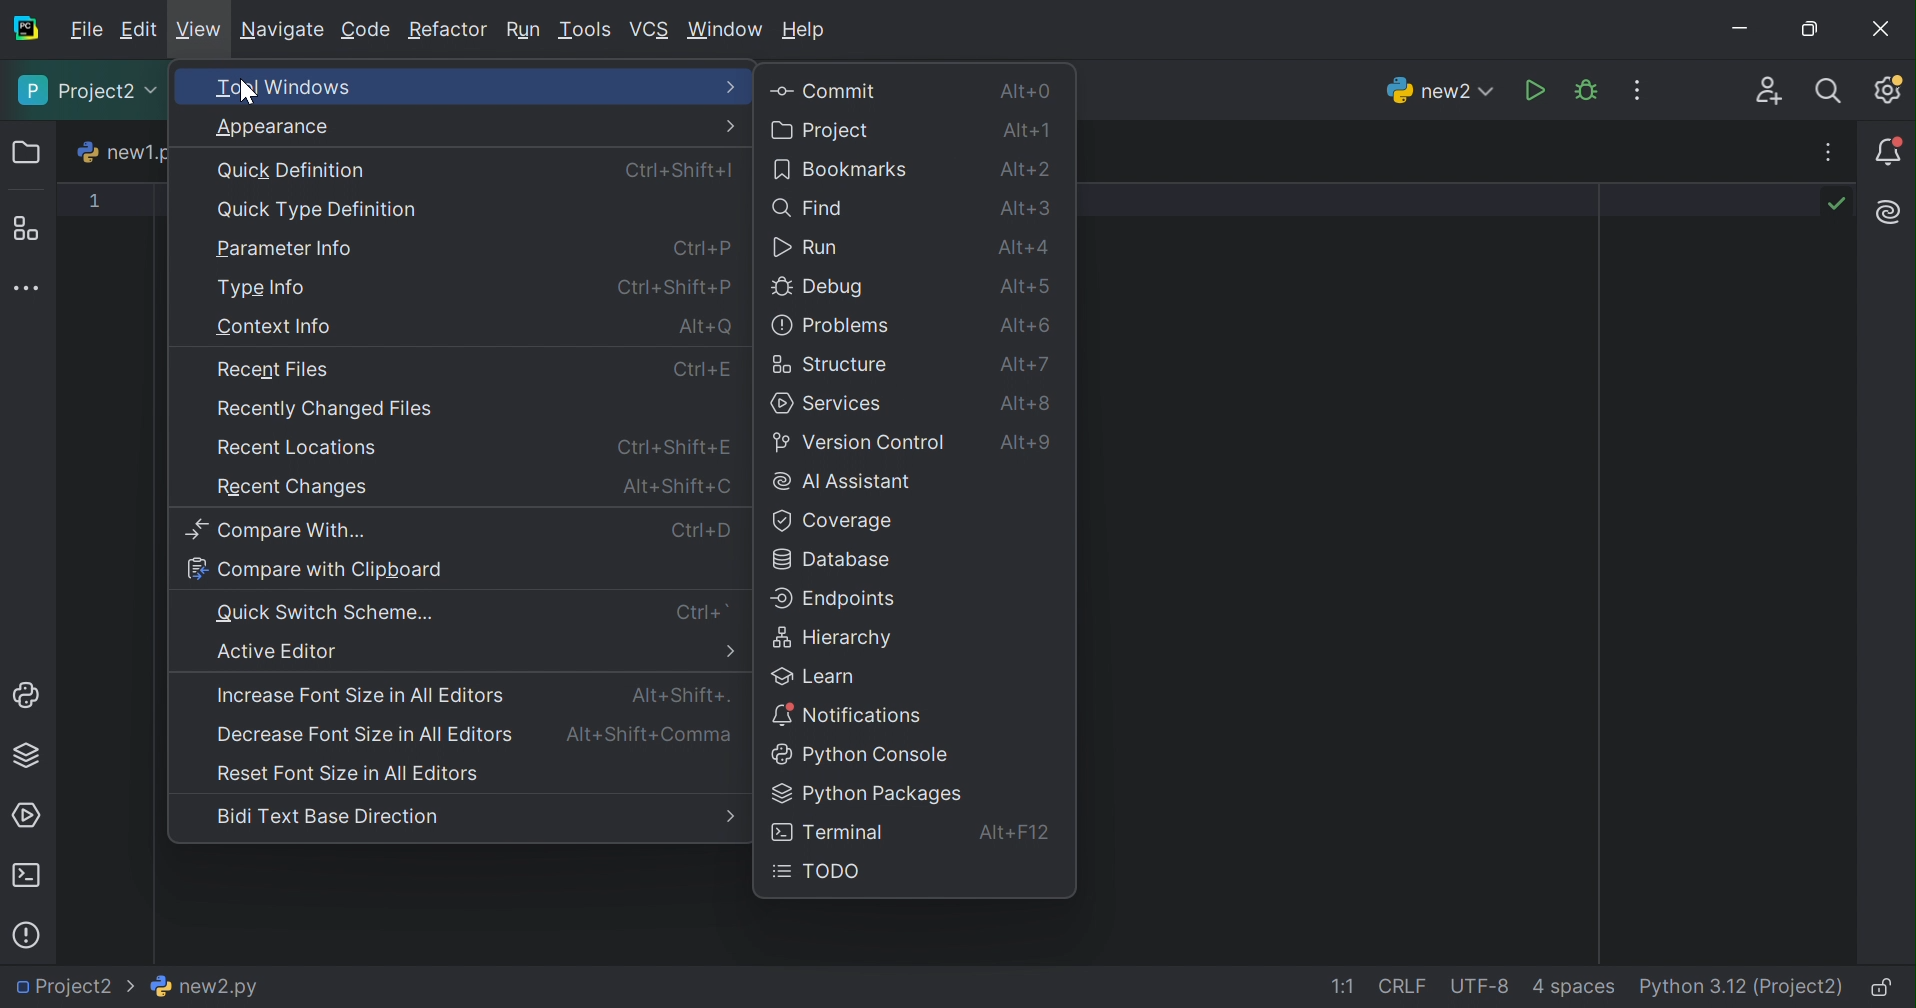 This screenshot has height=1008, width=1916. What do you see at coordinates (726, 31) in the screenshot?
I see `Window` at bounding box center [726, 31].